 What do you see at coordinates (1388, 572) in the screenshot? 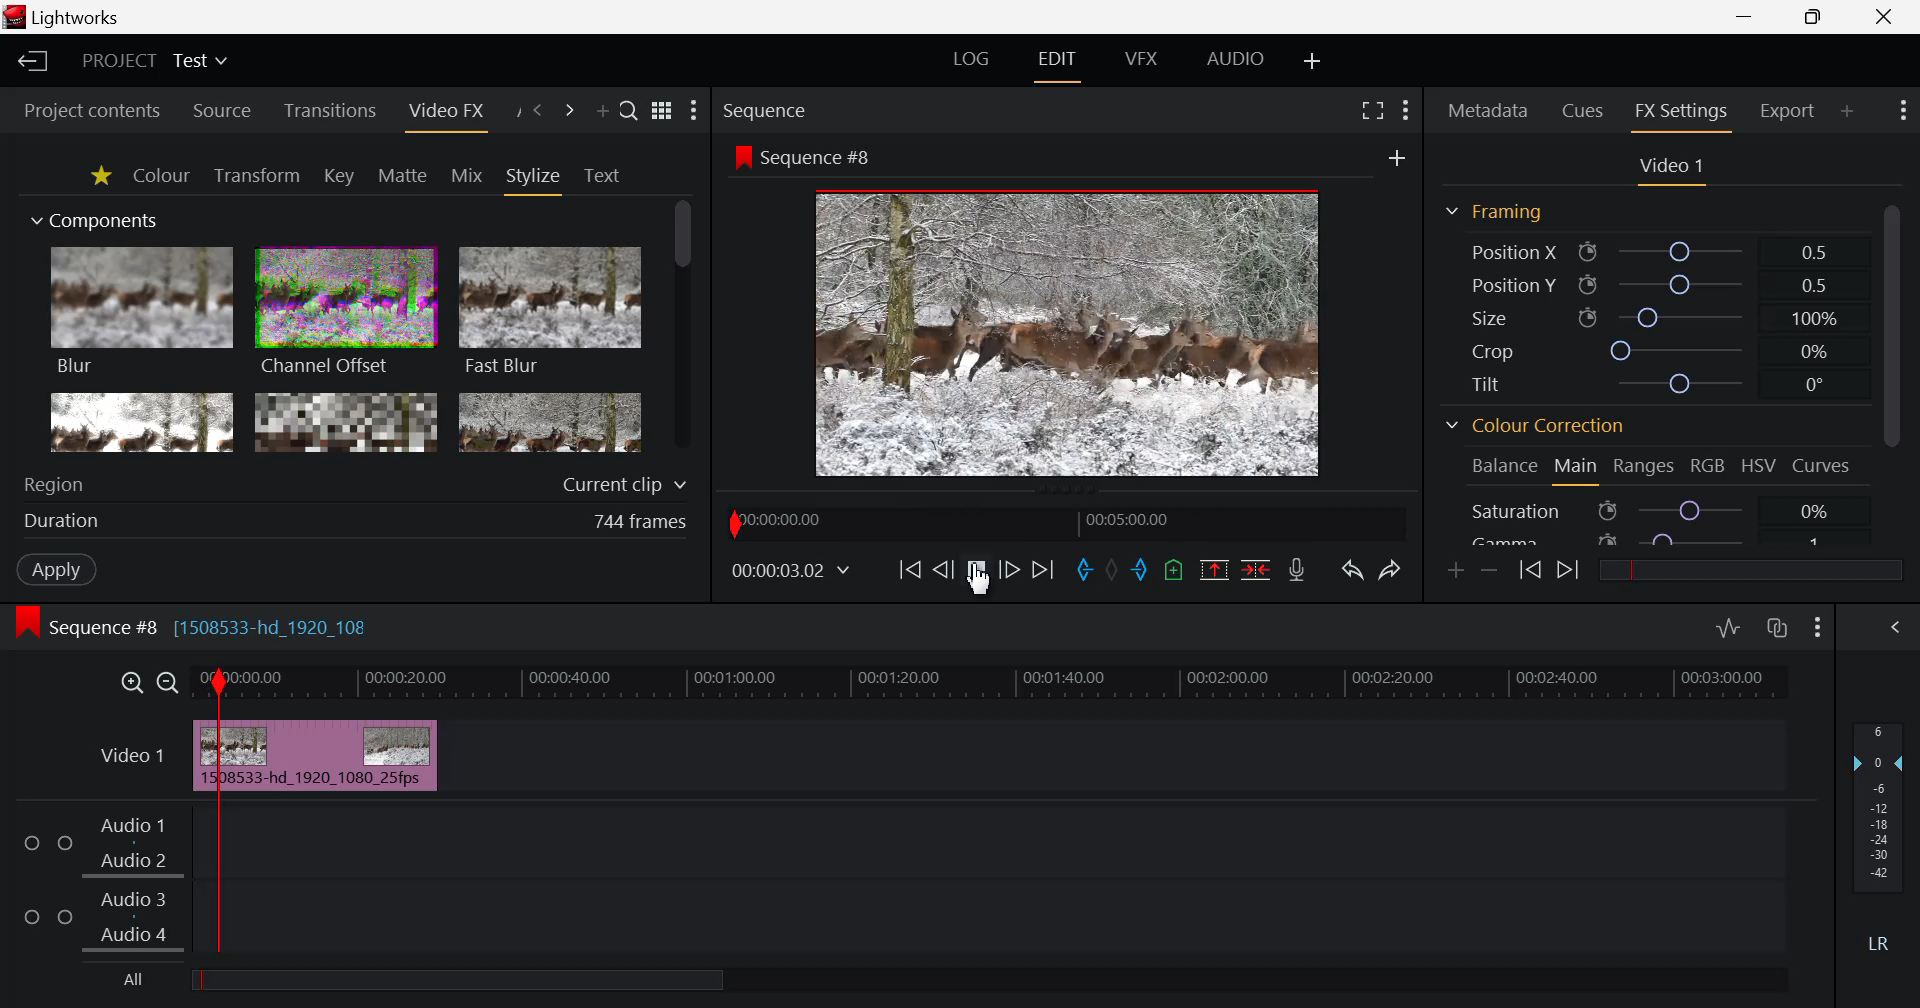
I see `Redo` at bounding box center [1388, 572].